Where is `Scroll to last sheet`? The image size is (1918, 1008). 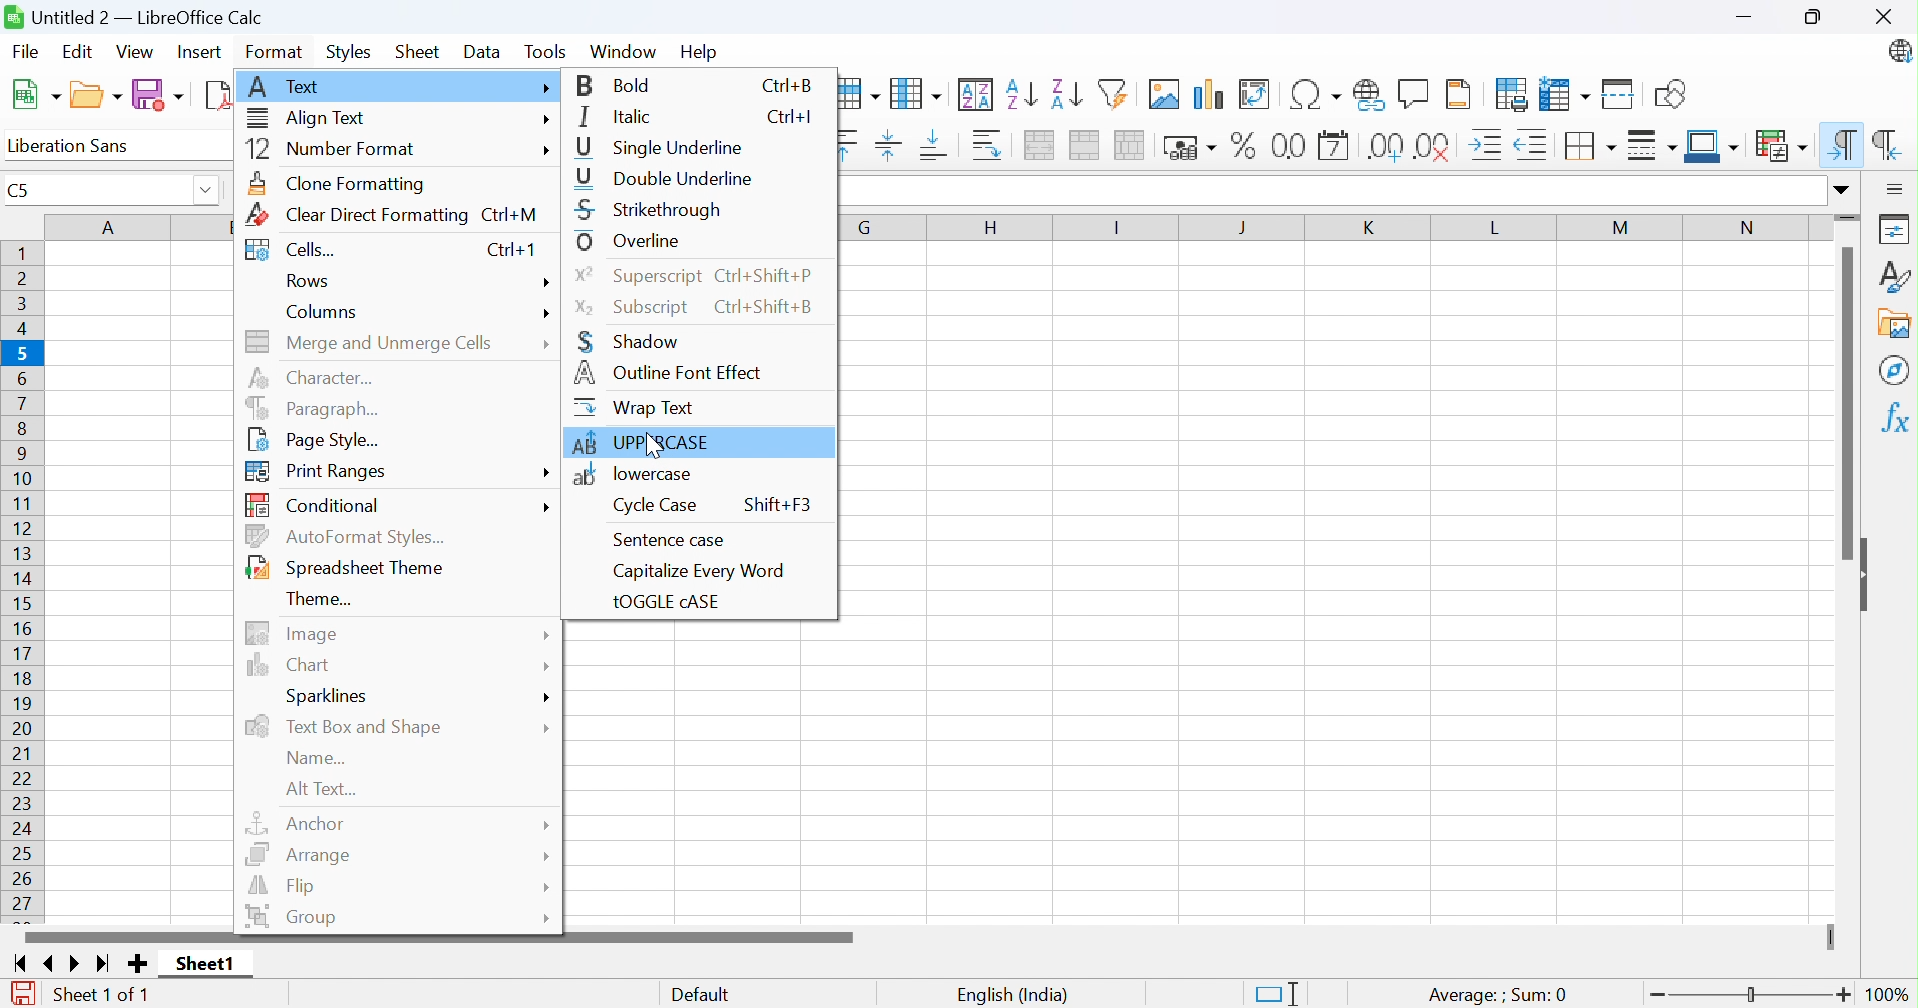
Scroll to last sheet is located at coordinates (102, 967).